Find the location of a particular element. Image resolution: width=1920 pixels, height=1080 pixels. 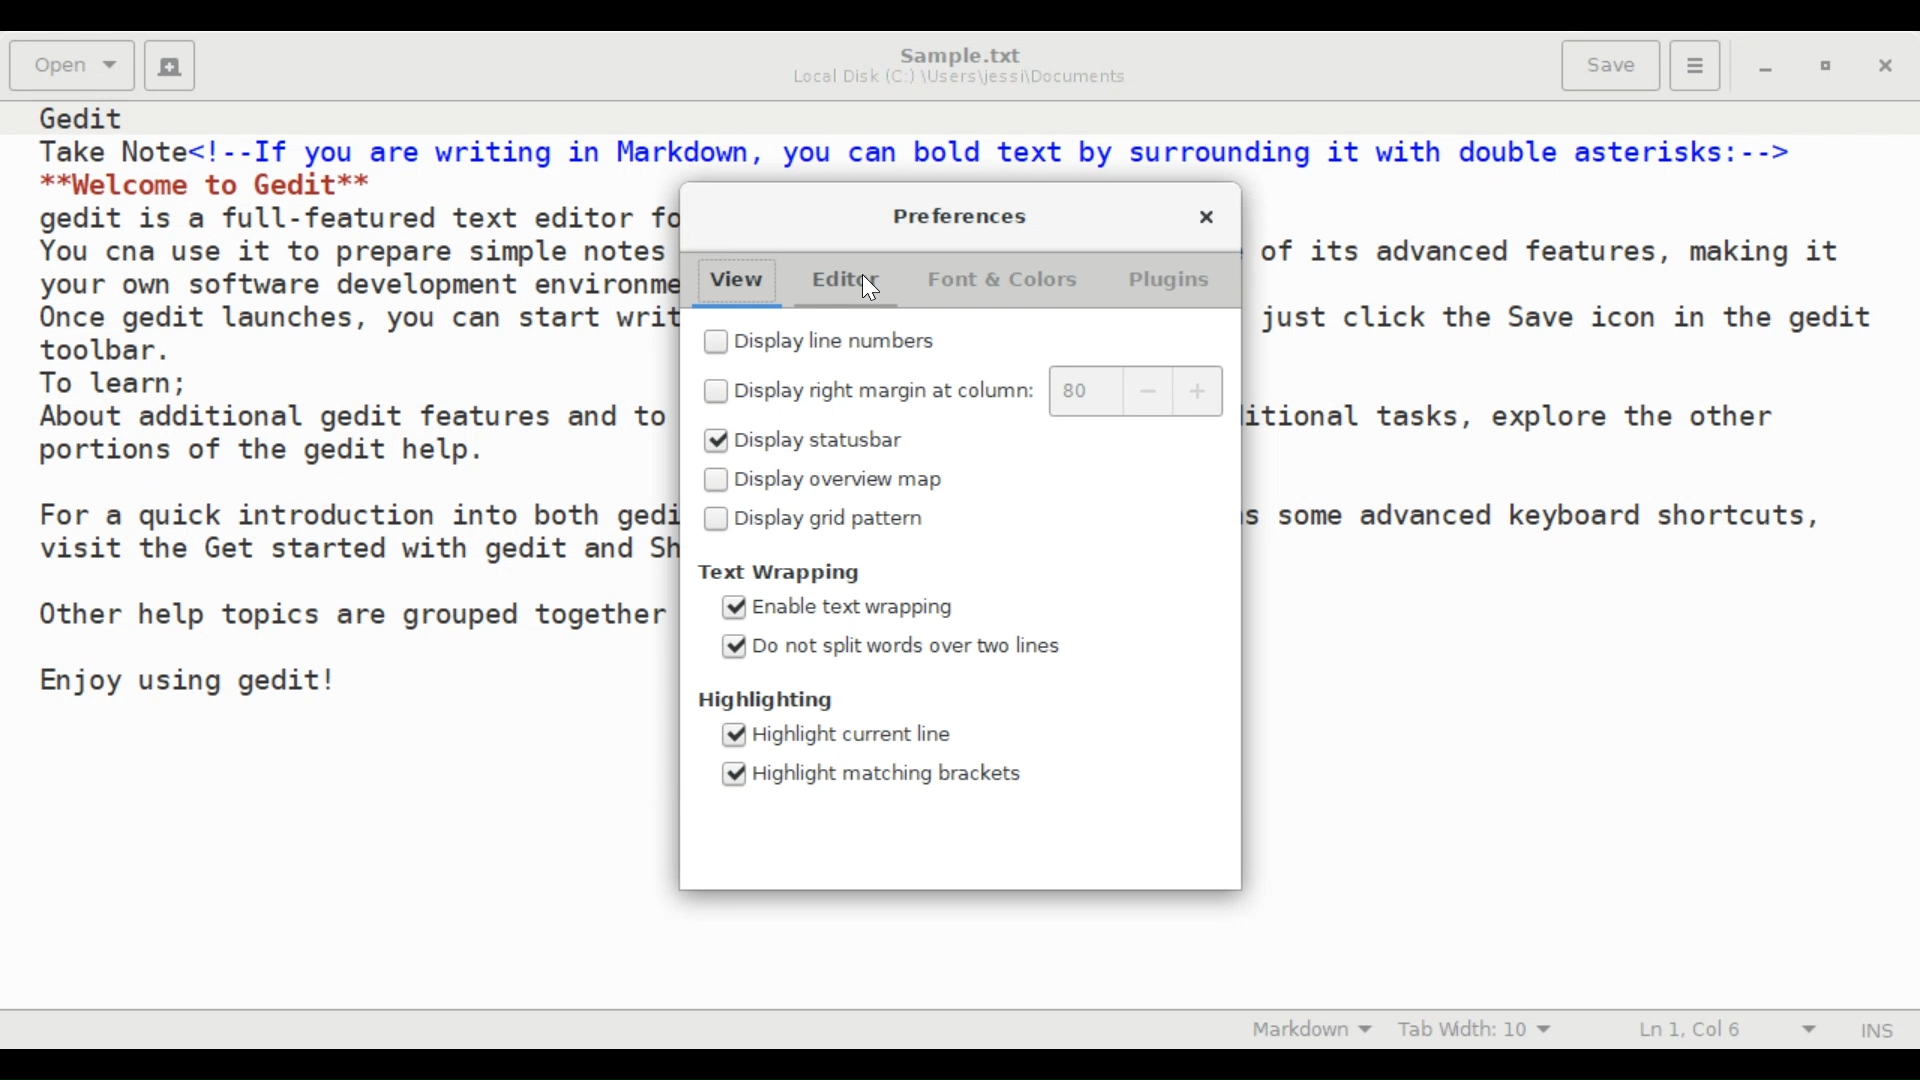

Save is located at coordinates (1611, 66).